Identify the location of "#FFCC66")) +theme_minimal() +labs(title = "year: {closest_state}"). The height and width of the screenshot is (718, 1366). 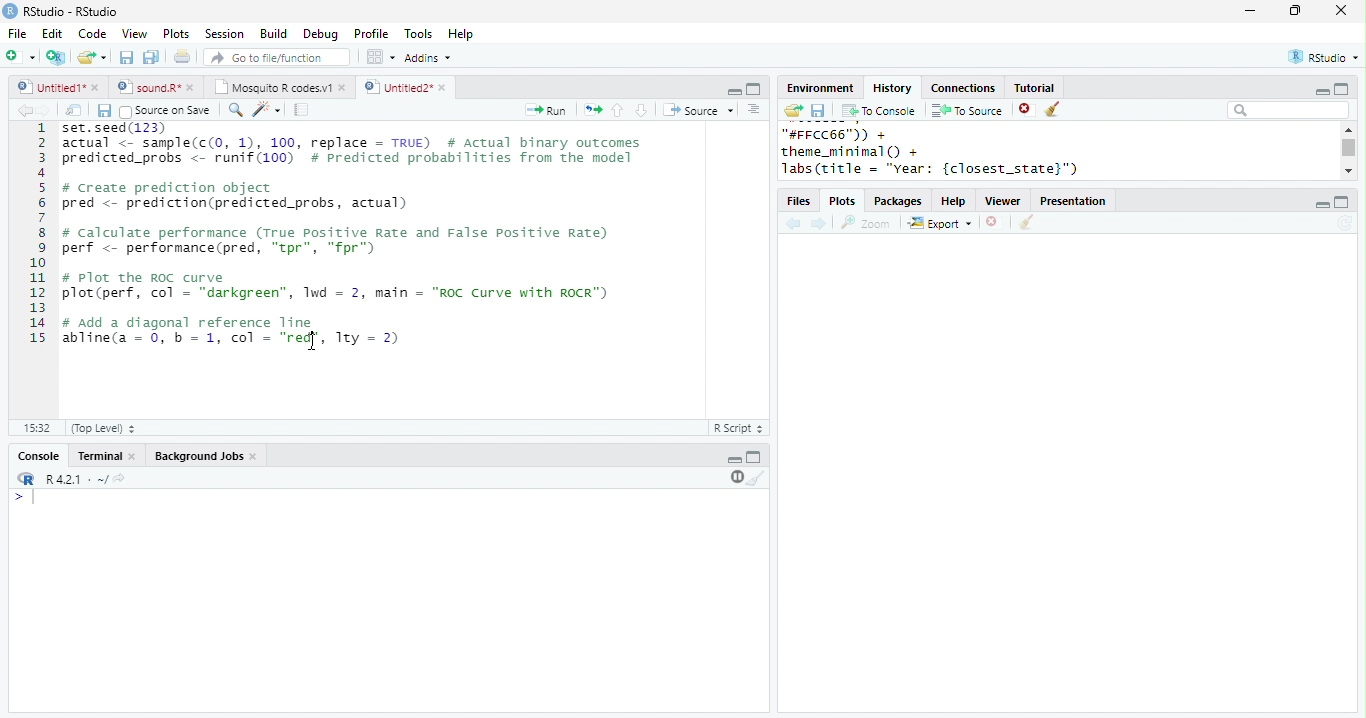
(955, 152).